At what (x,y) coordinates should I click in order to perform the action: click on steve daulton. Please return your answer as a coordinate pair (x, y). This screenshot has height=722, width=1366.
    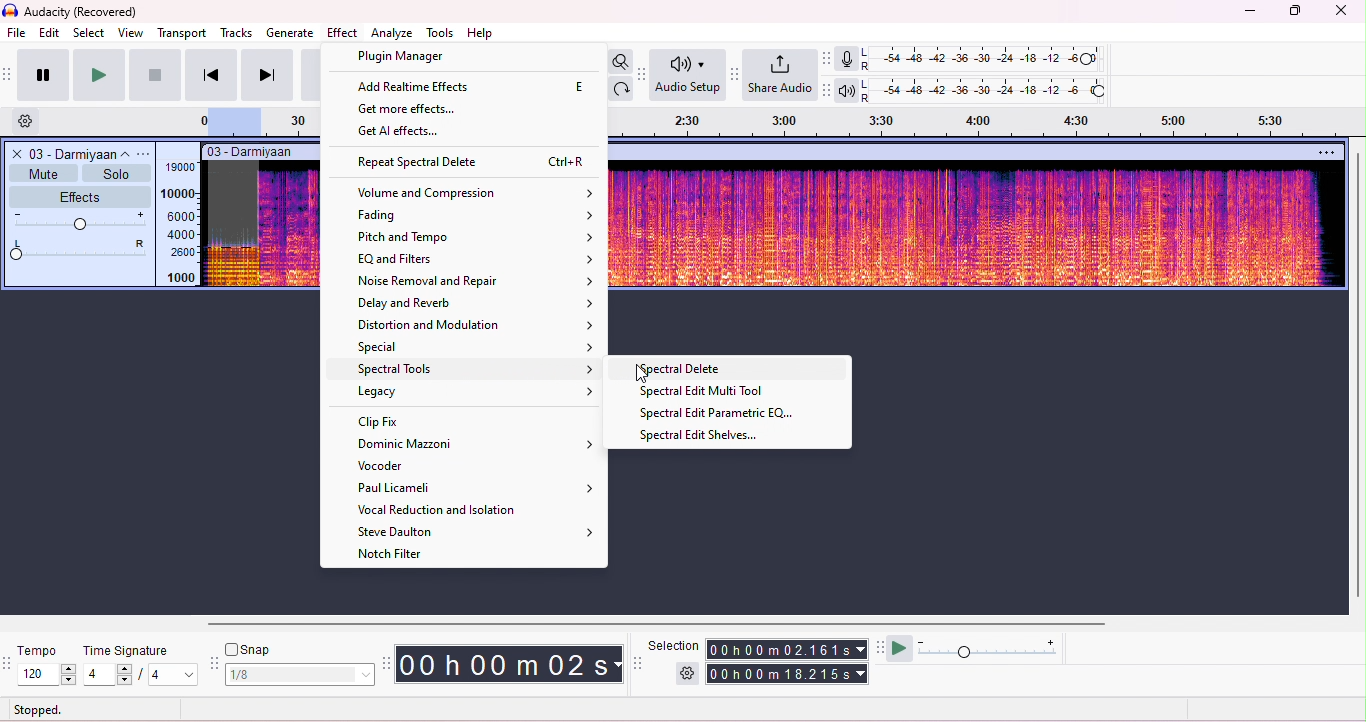
    Looking at the image, I should click on (469, 531).